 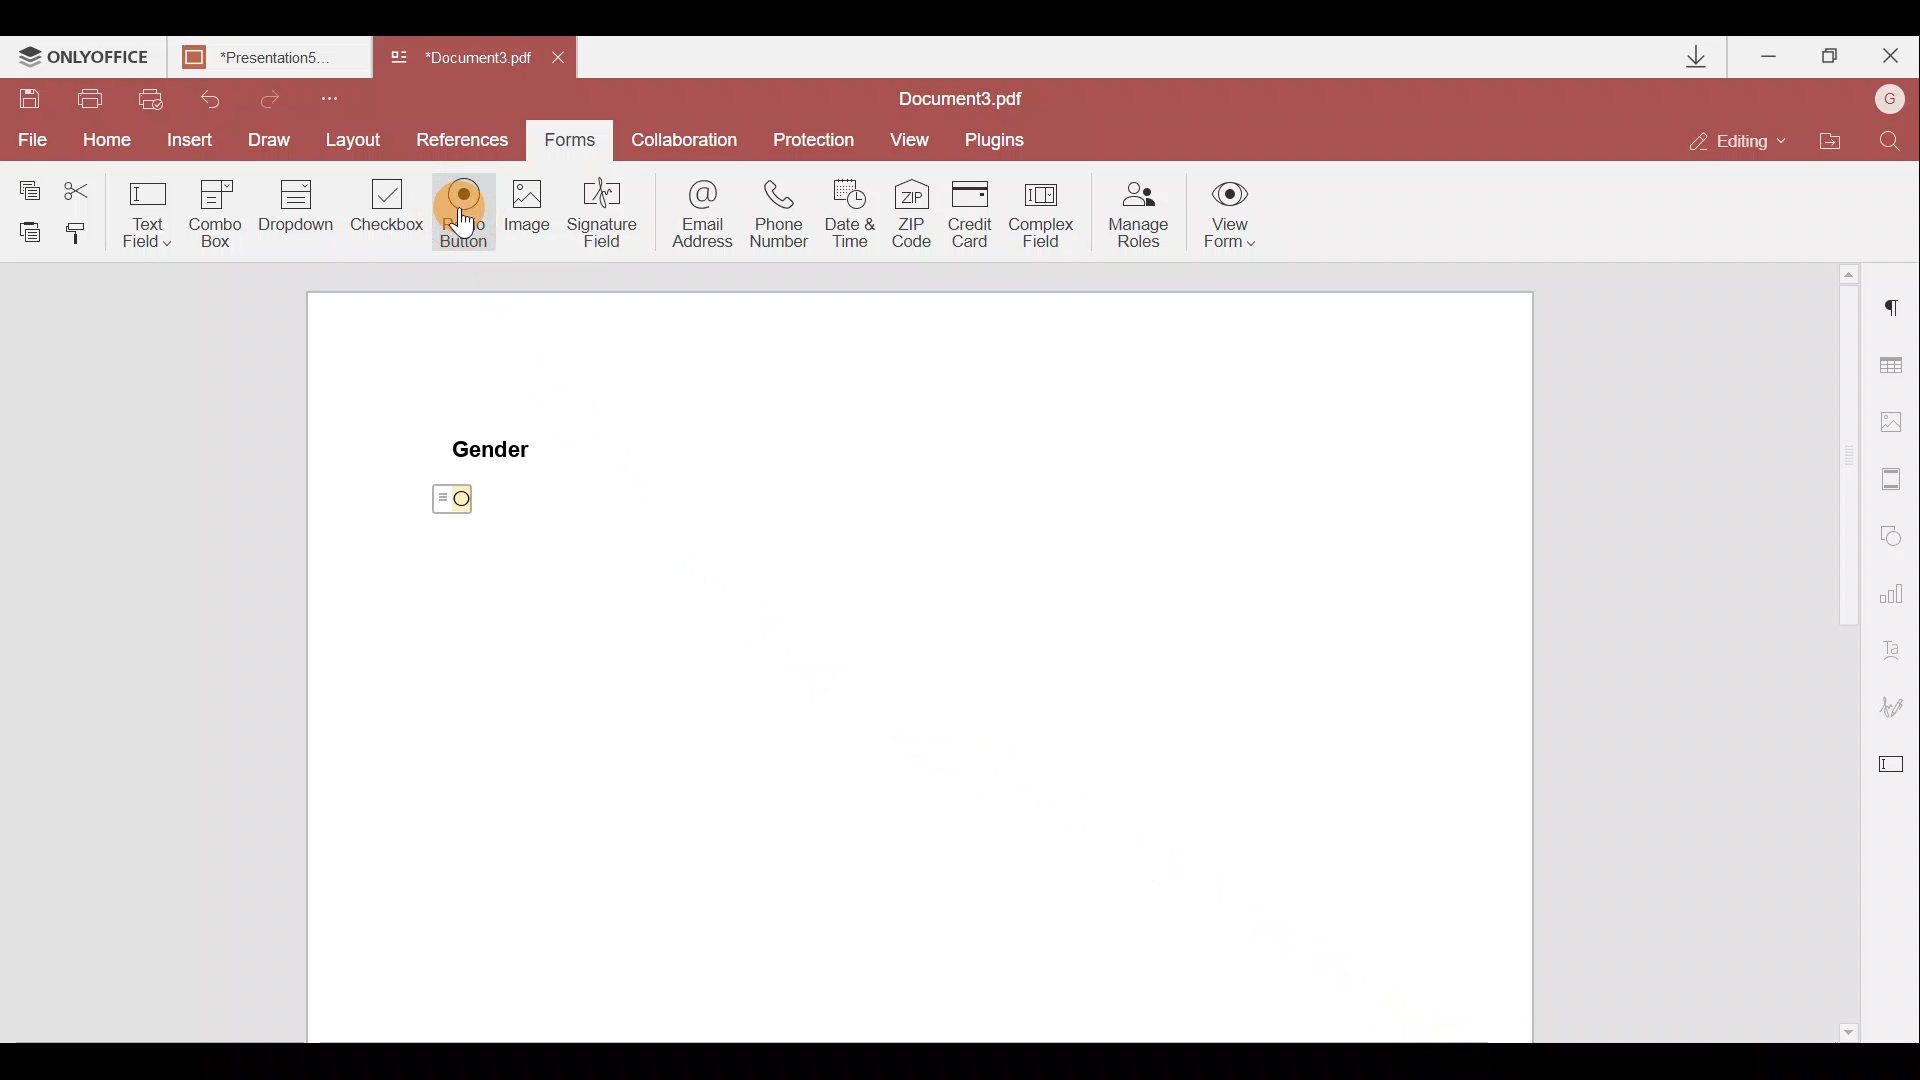 I want to click on Gender, so click(x=494, y=447).